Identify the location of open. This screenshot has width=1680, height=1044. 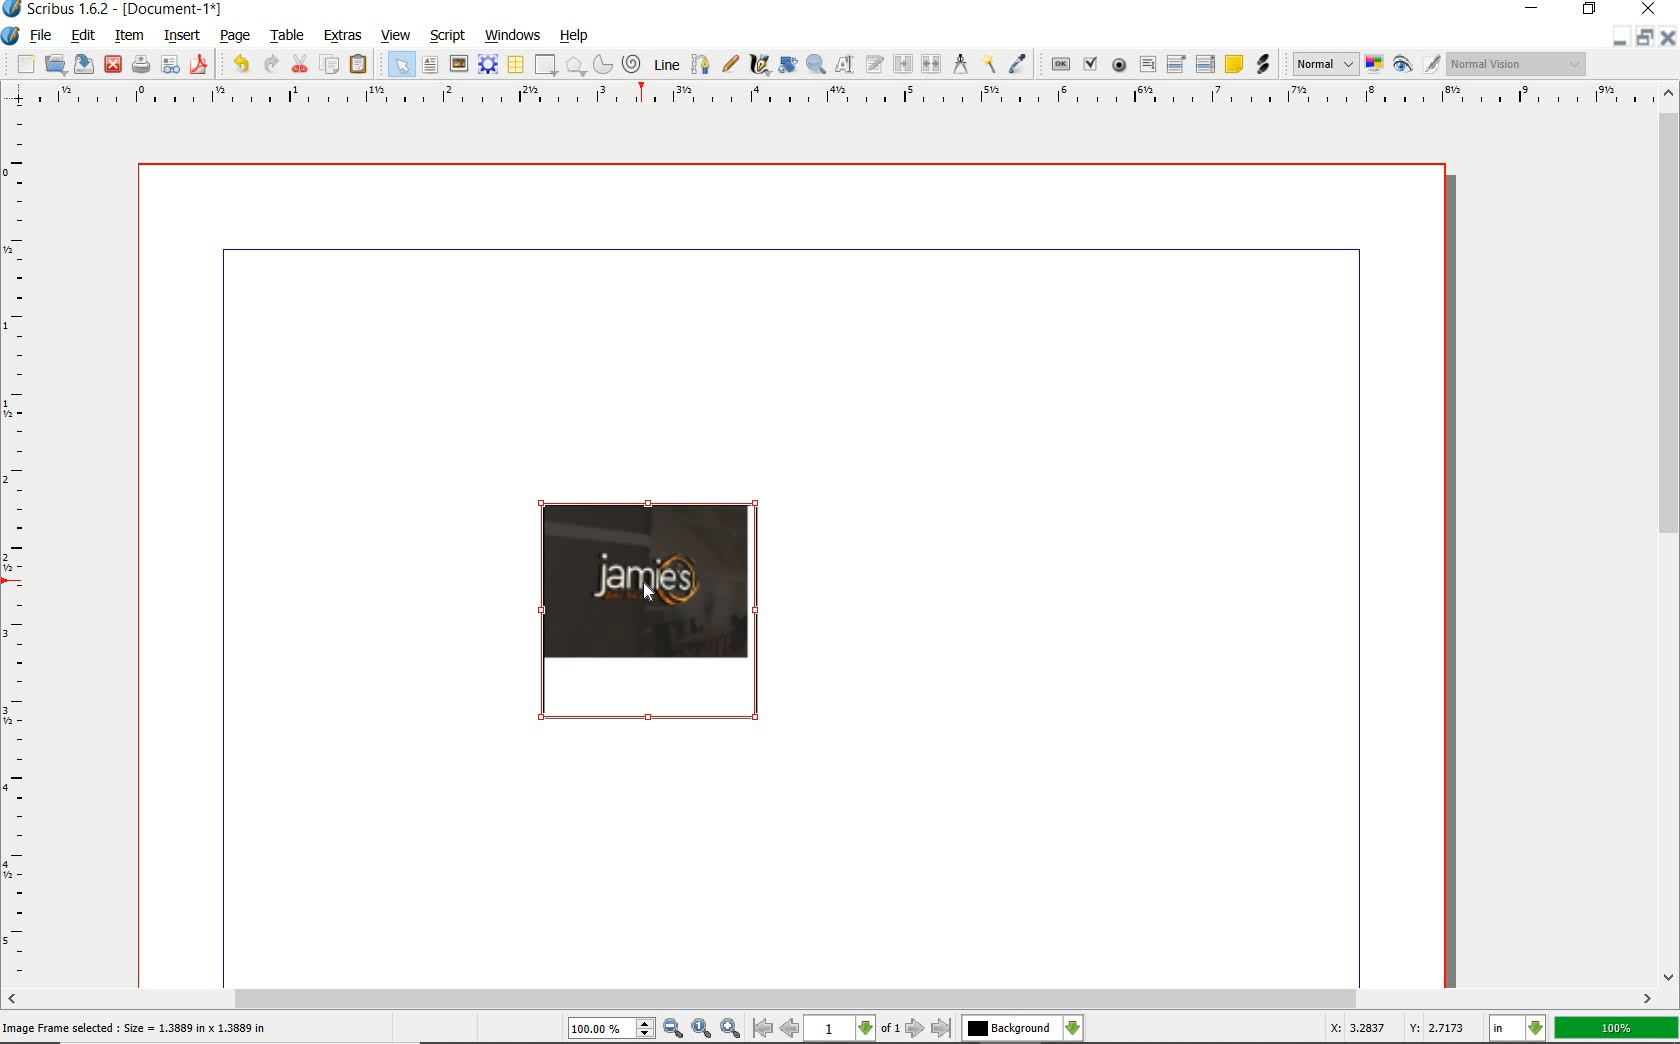
(55, 64).